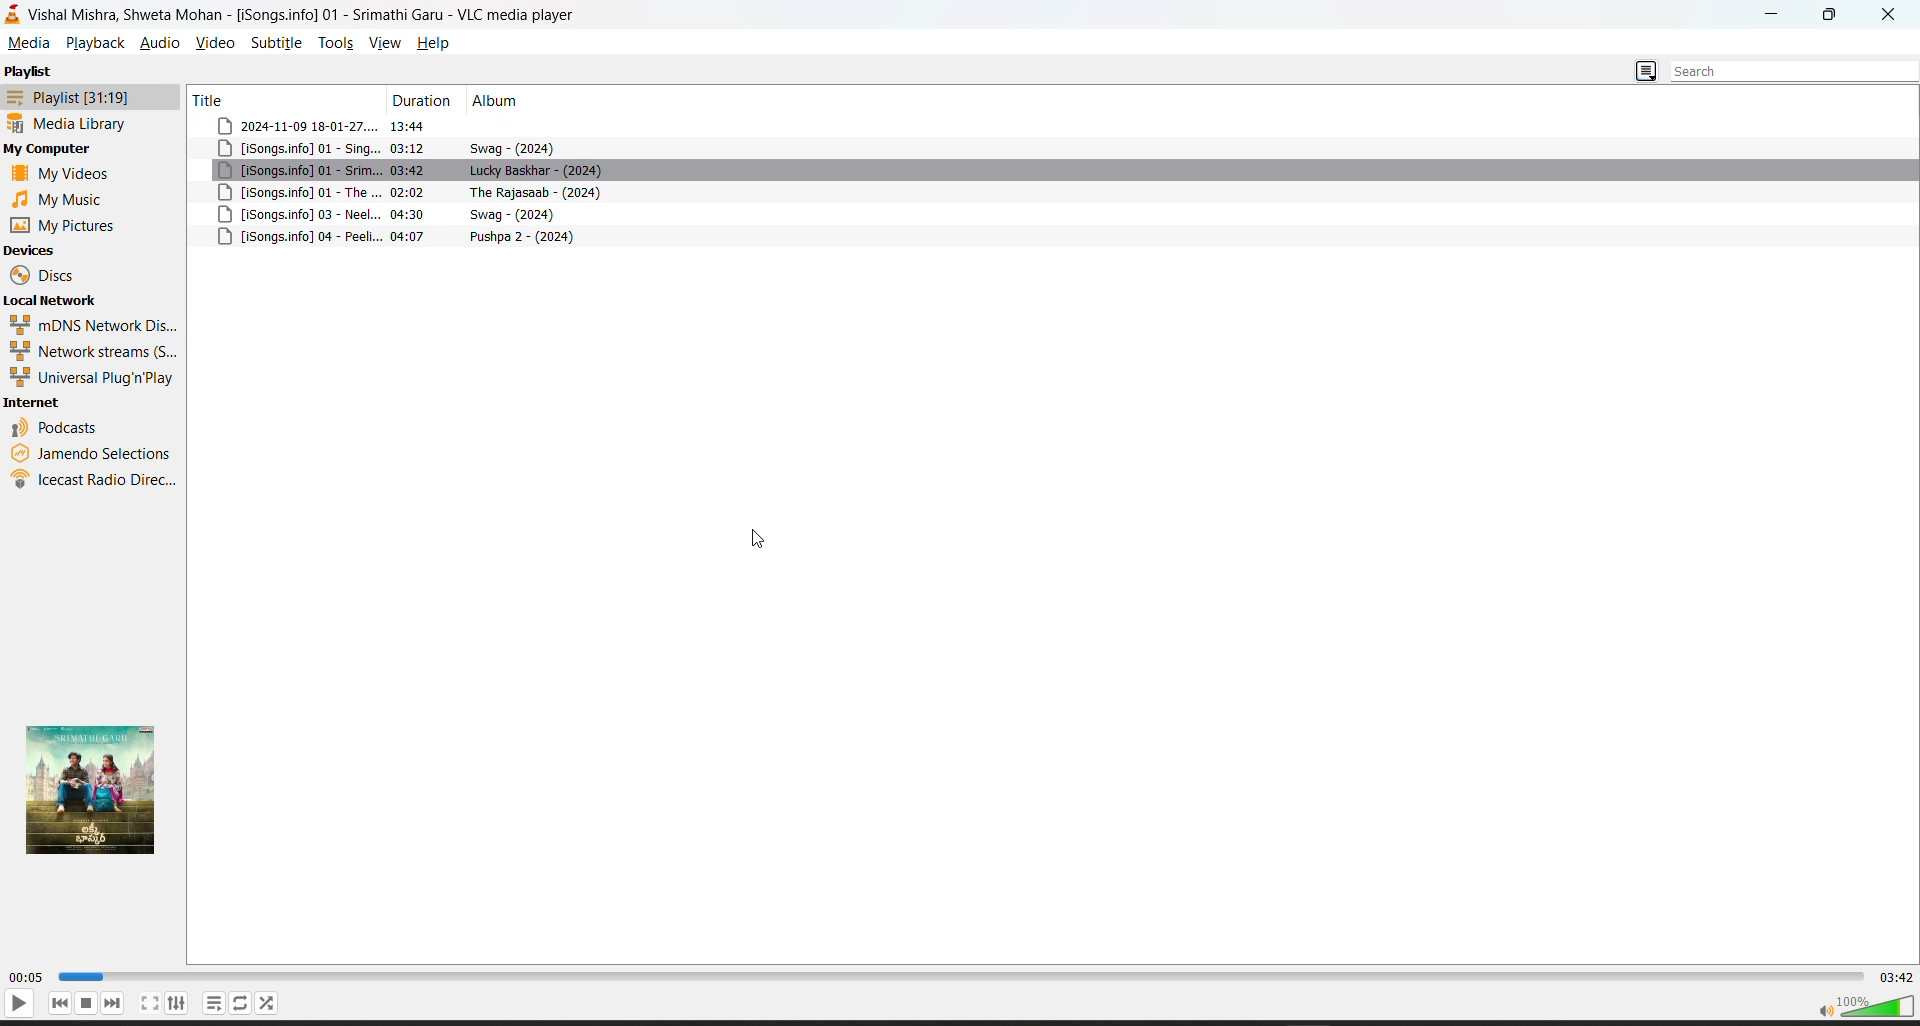 The height and width of the screenshot is (1026, 1920). I want to click on song, so click(1052, 125).